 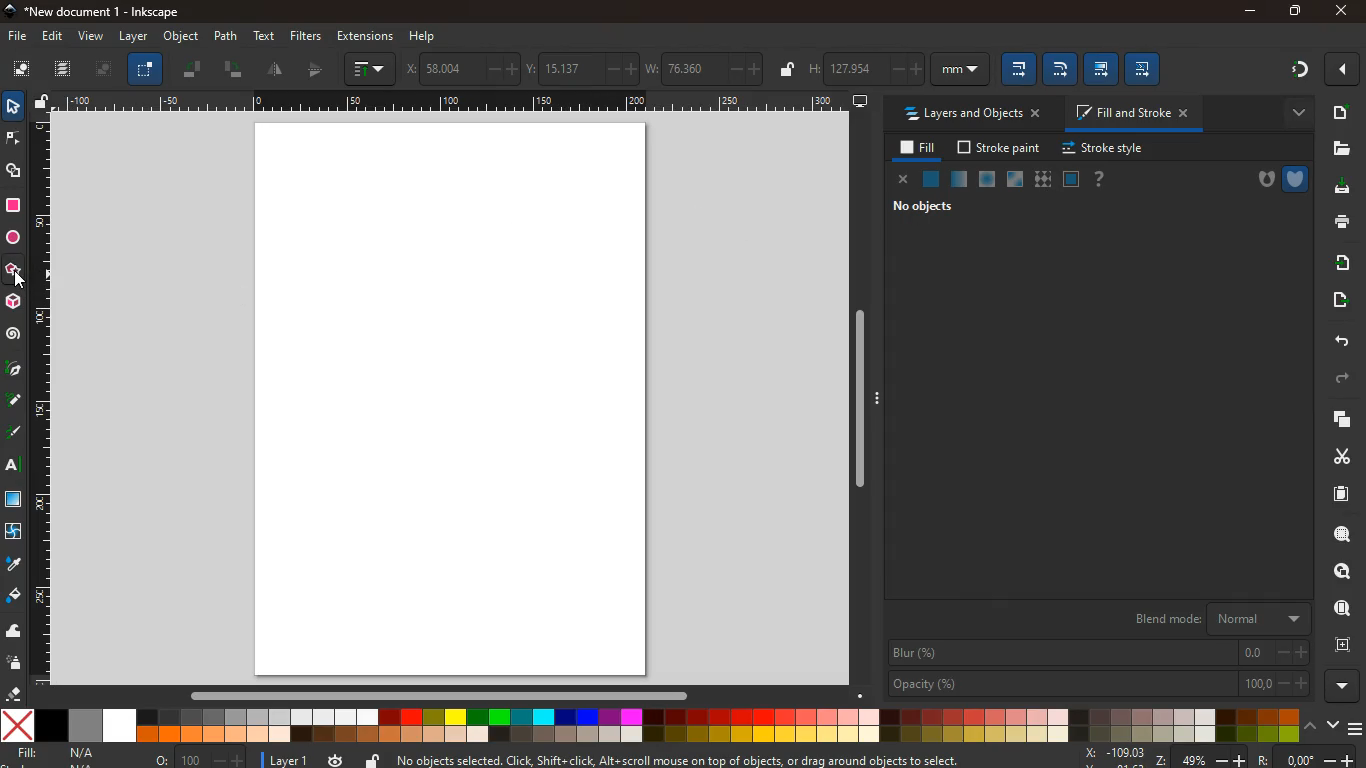 I want to click on pic, so click(x=12, y=371).